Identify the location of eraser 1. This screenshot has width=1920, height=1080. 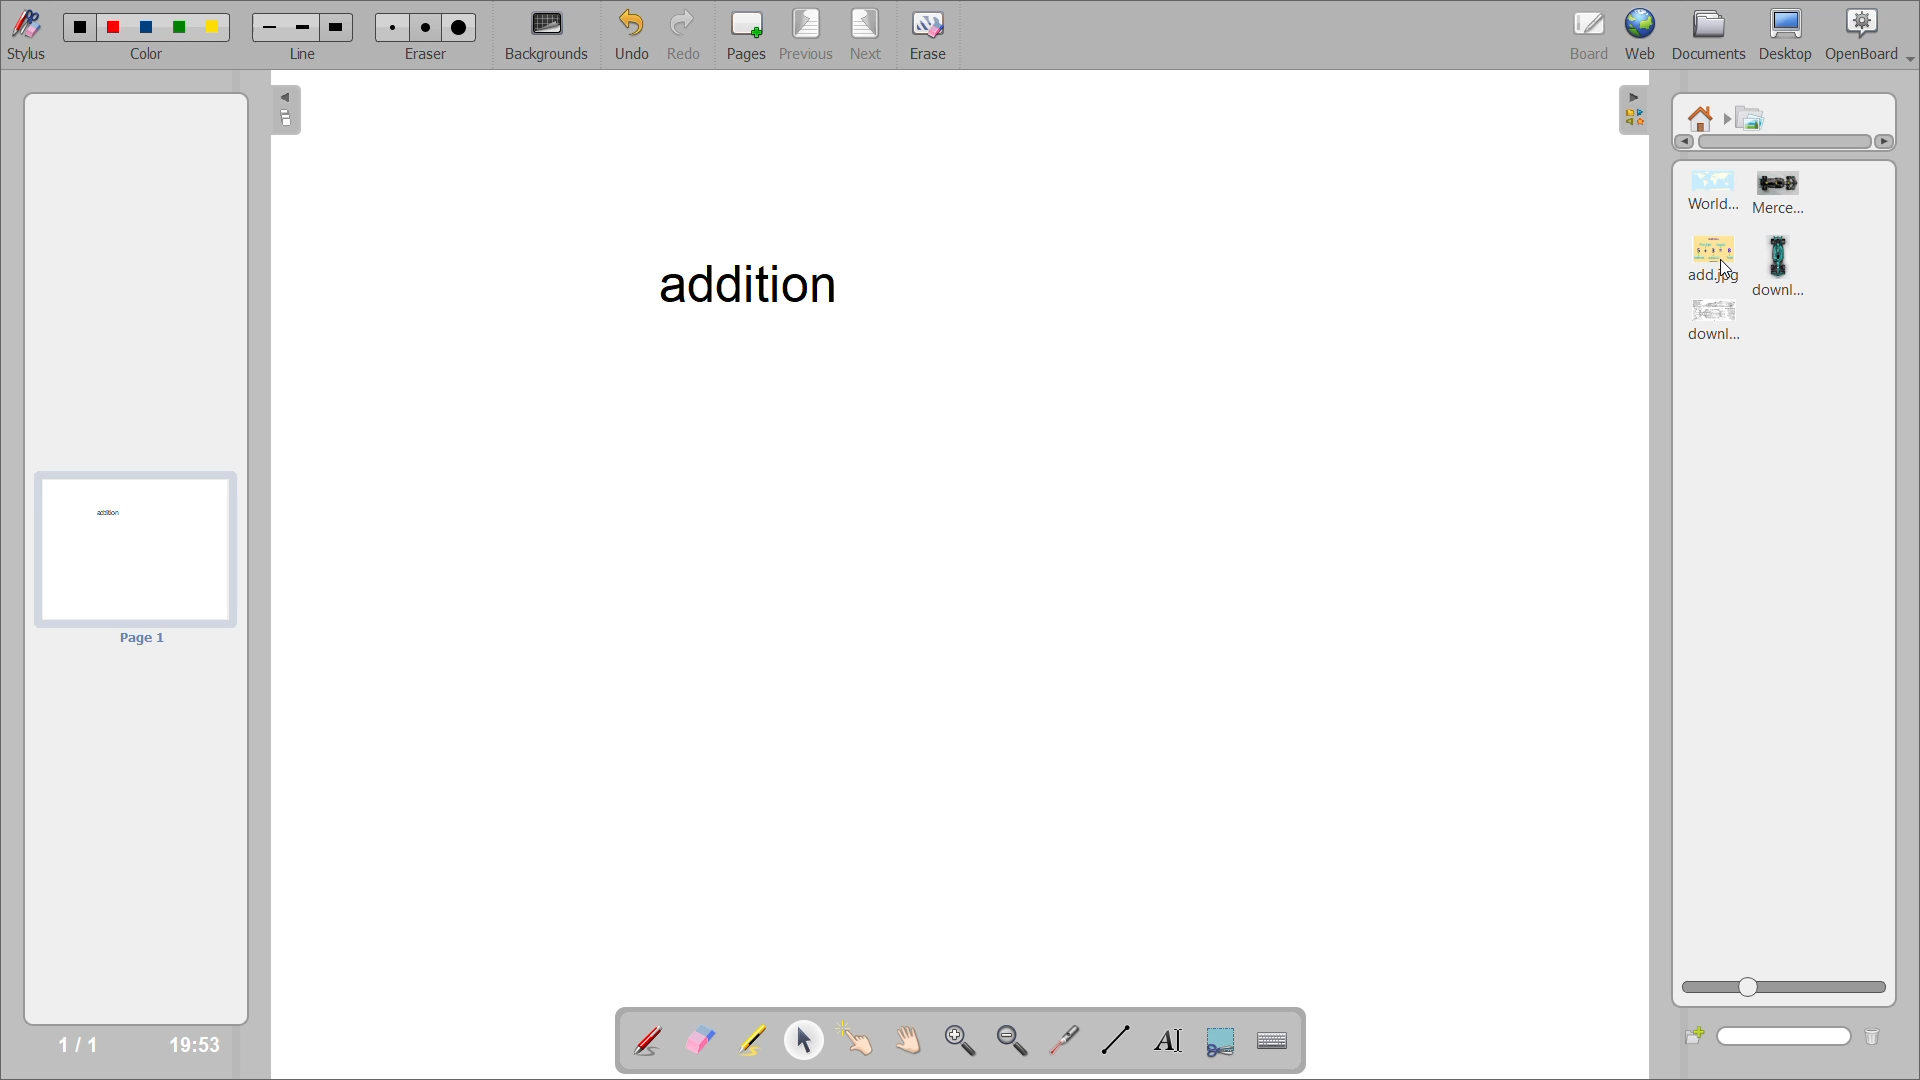
(394, 26).